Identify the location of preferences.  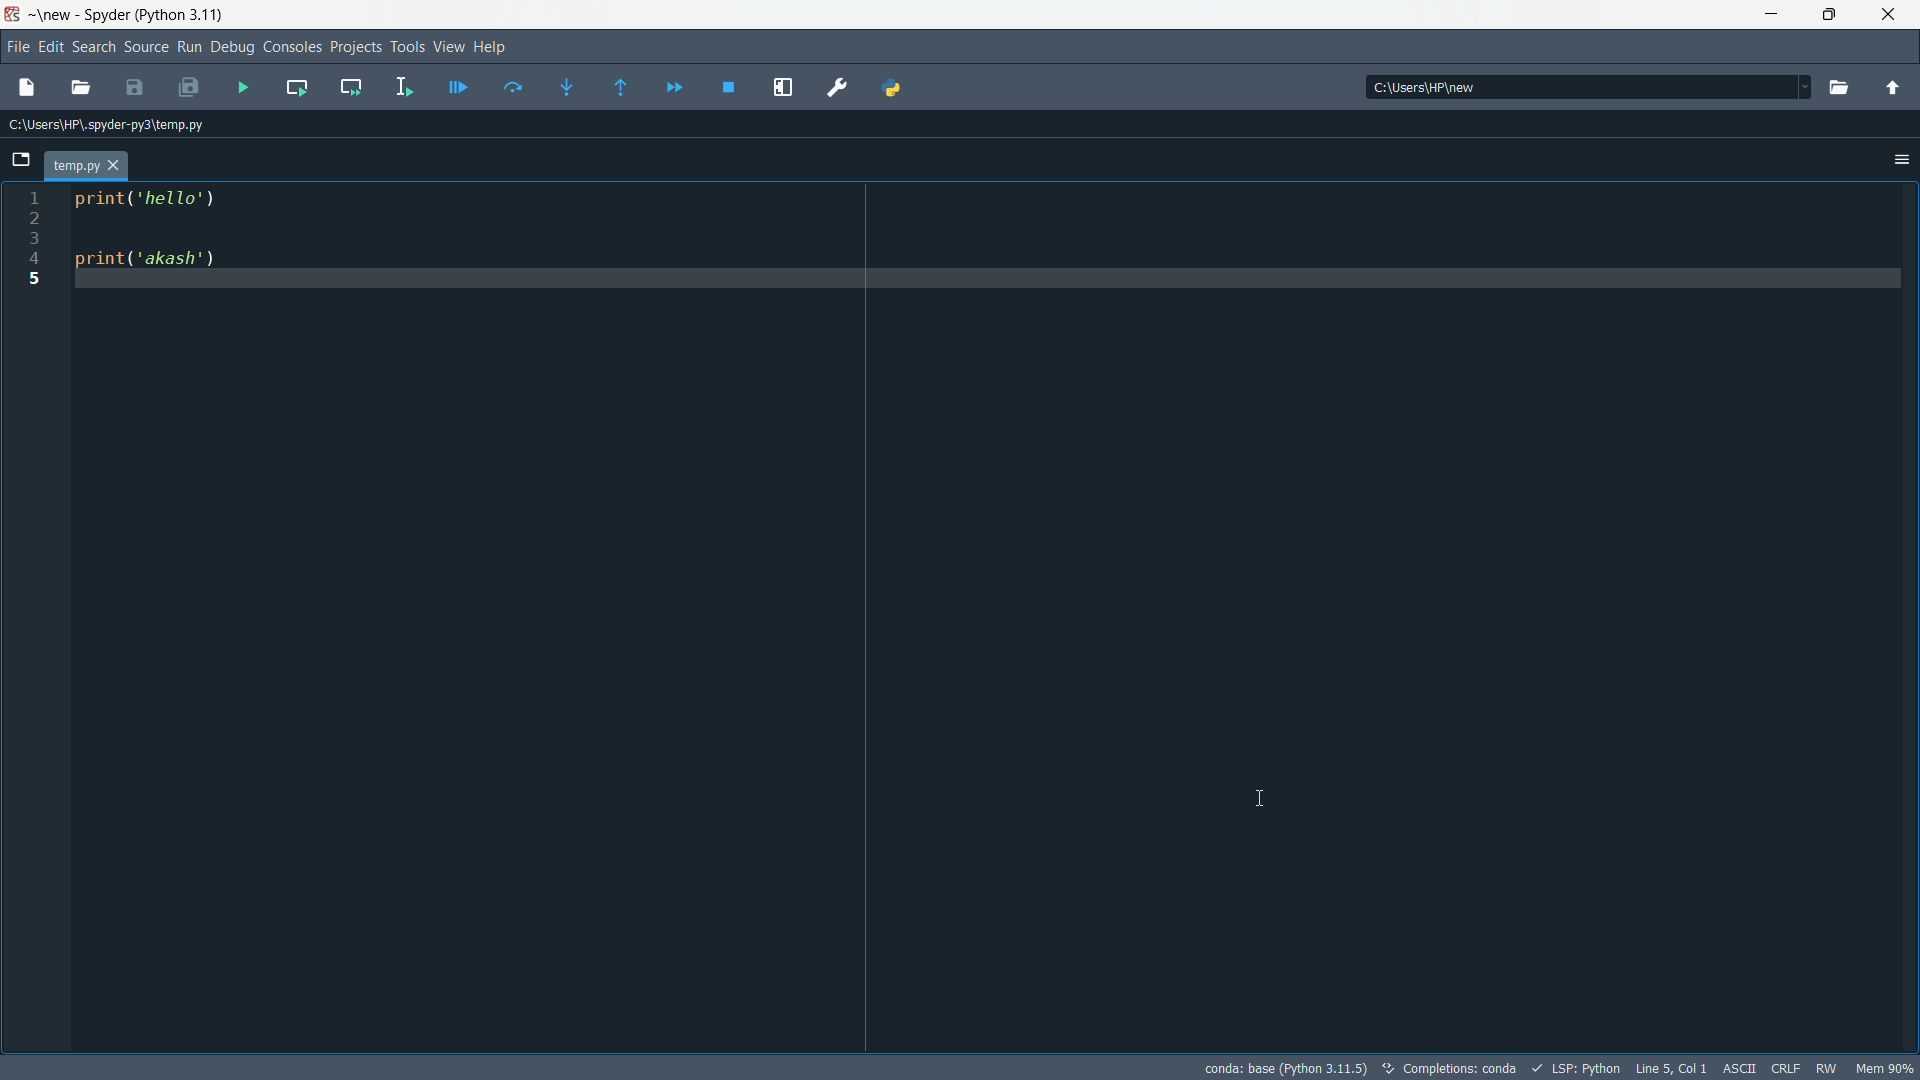
(841, 88).